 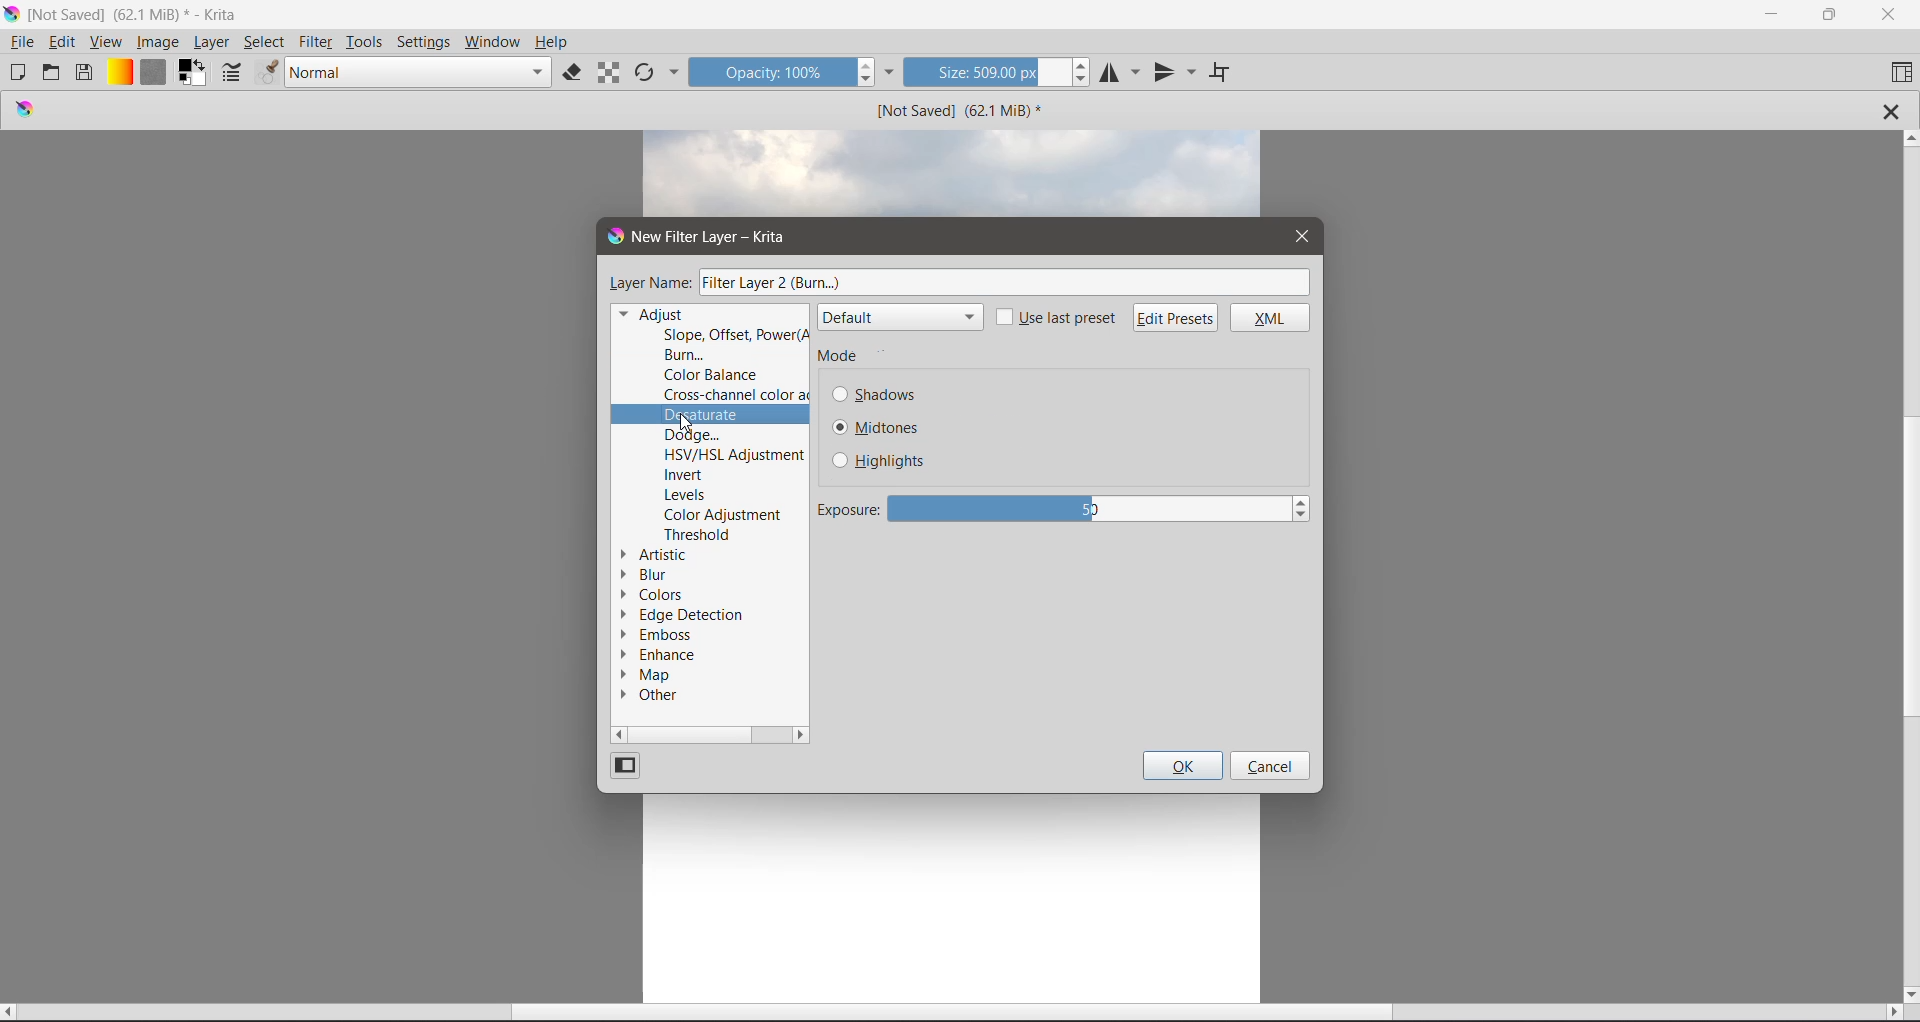 I want to click on Exposure, so click(x=849, y=507).